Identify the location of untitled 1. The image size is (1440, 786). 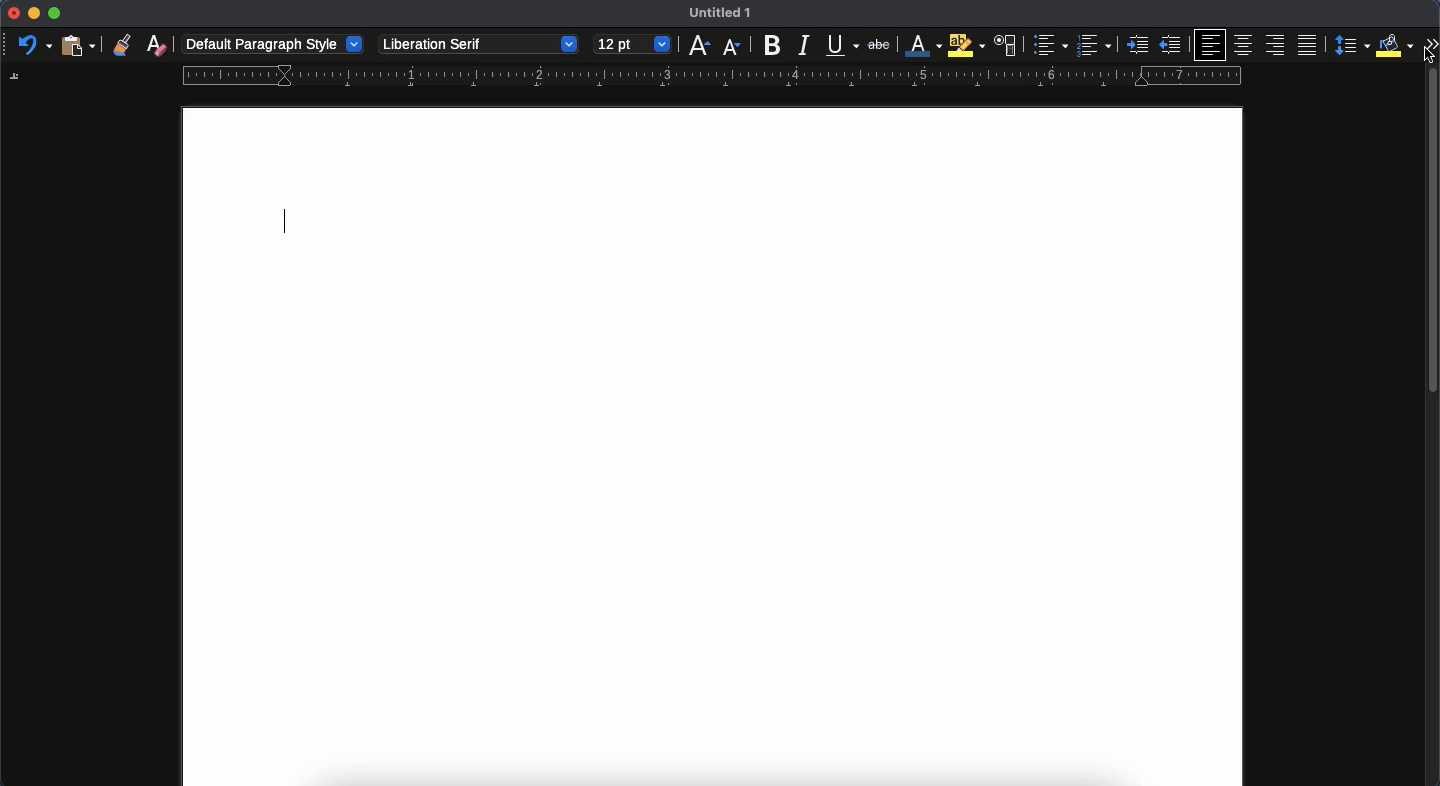
(721, 12).